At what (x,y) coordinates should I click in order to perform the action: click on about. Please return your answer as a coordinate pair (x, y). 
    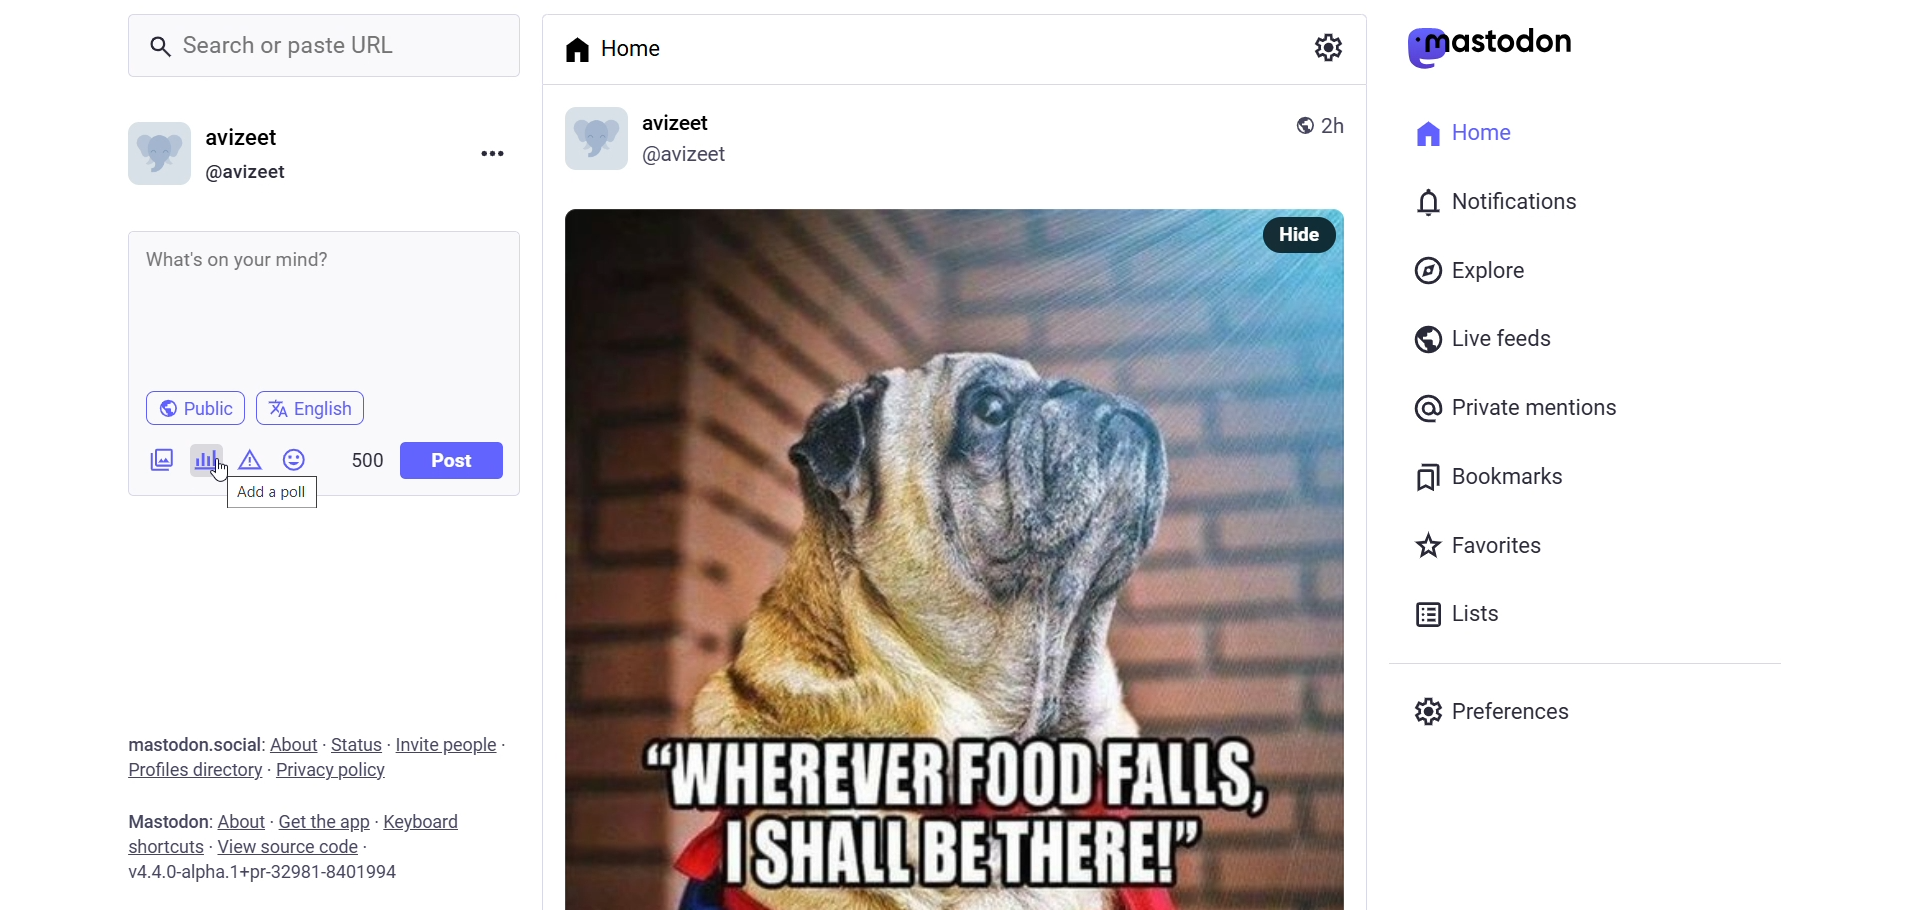
    Looking at the image, I should click on (292, 745).